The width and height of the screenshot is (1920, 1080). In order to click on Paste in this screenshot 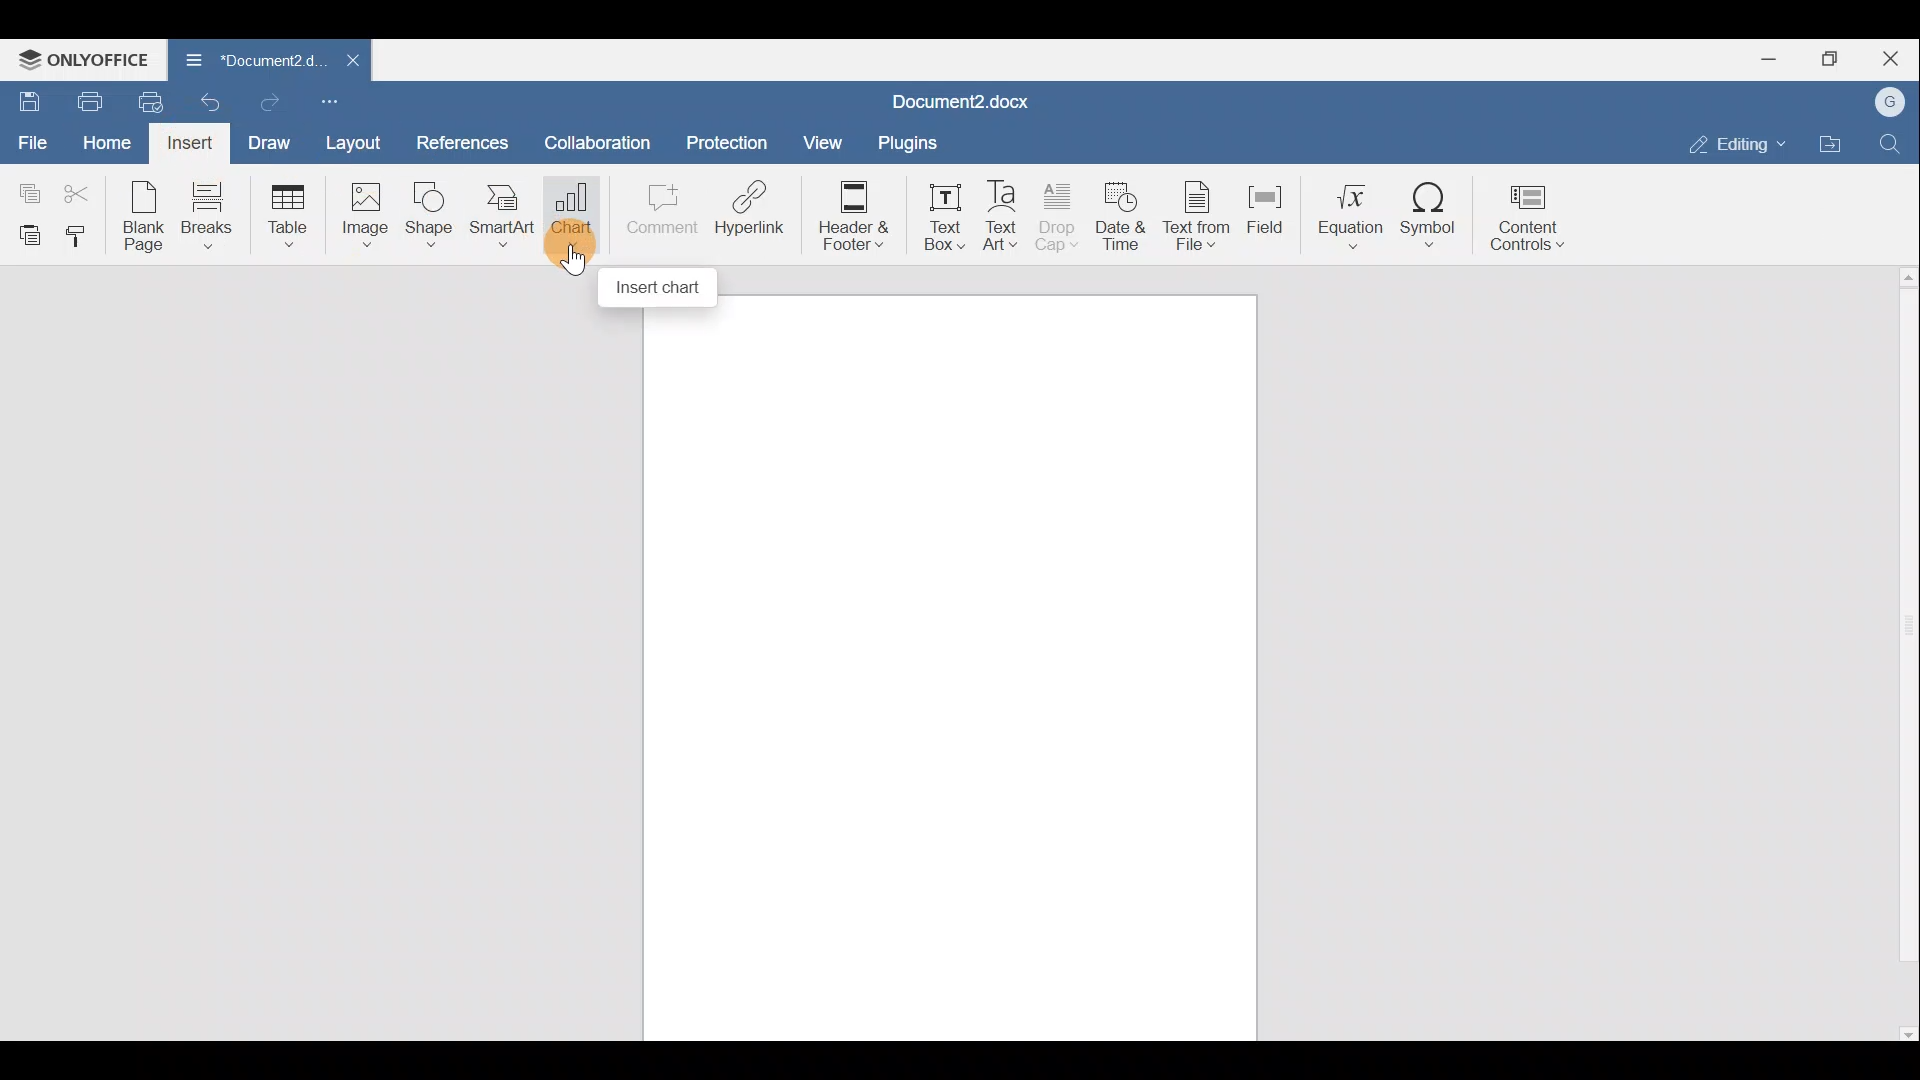, I will do `click(25, 234)`.